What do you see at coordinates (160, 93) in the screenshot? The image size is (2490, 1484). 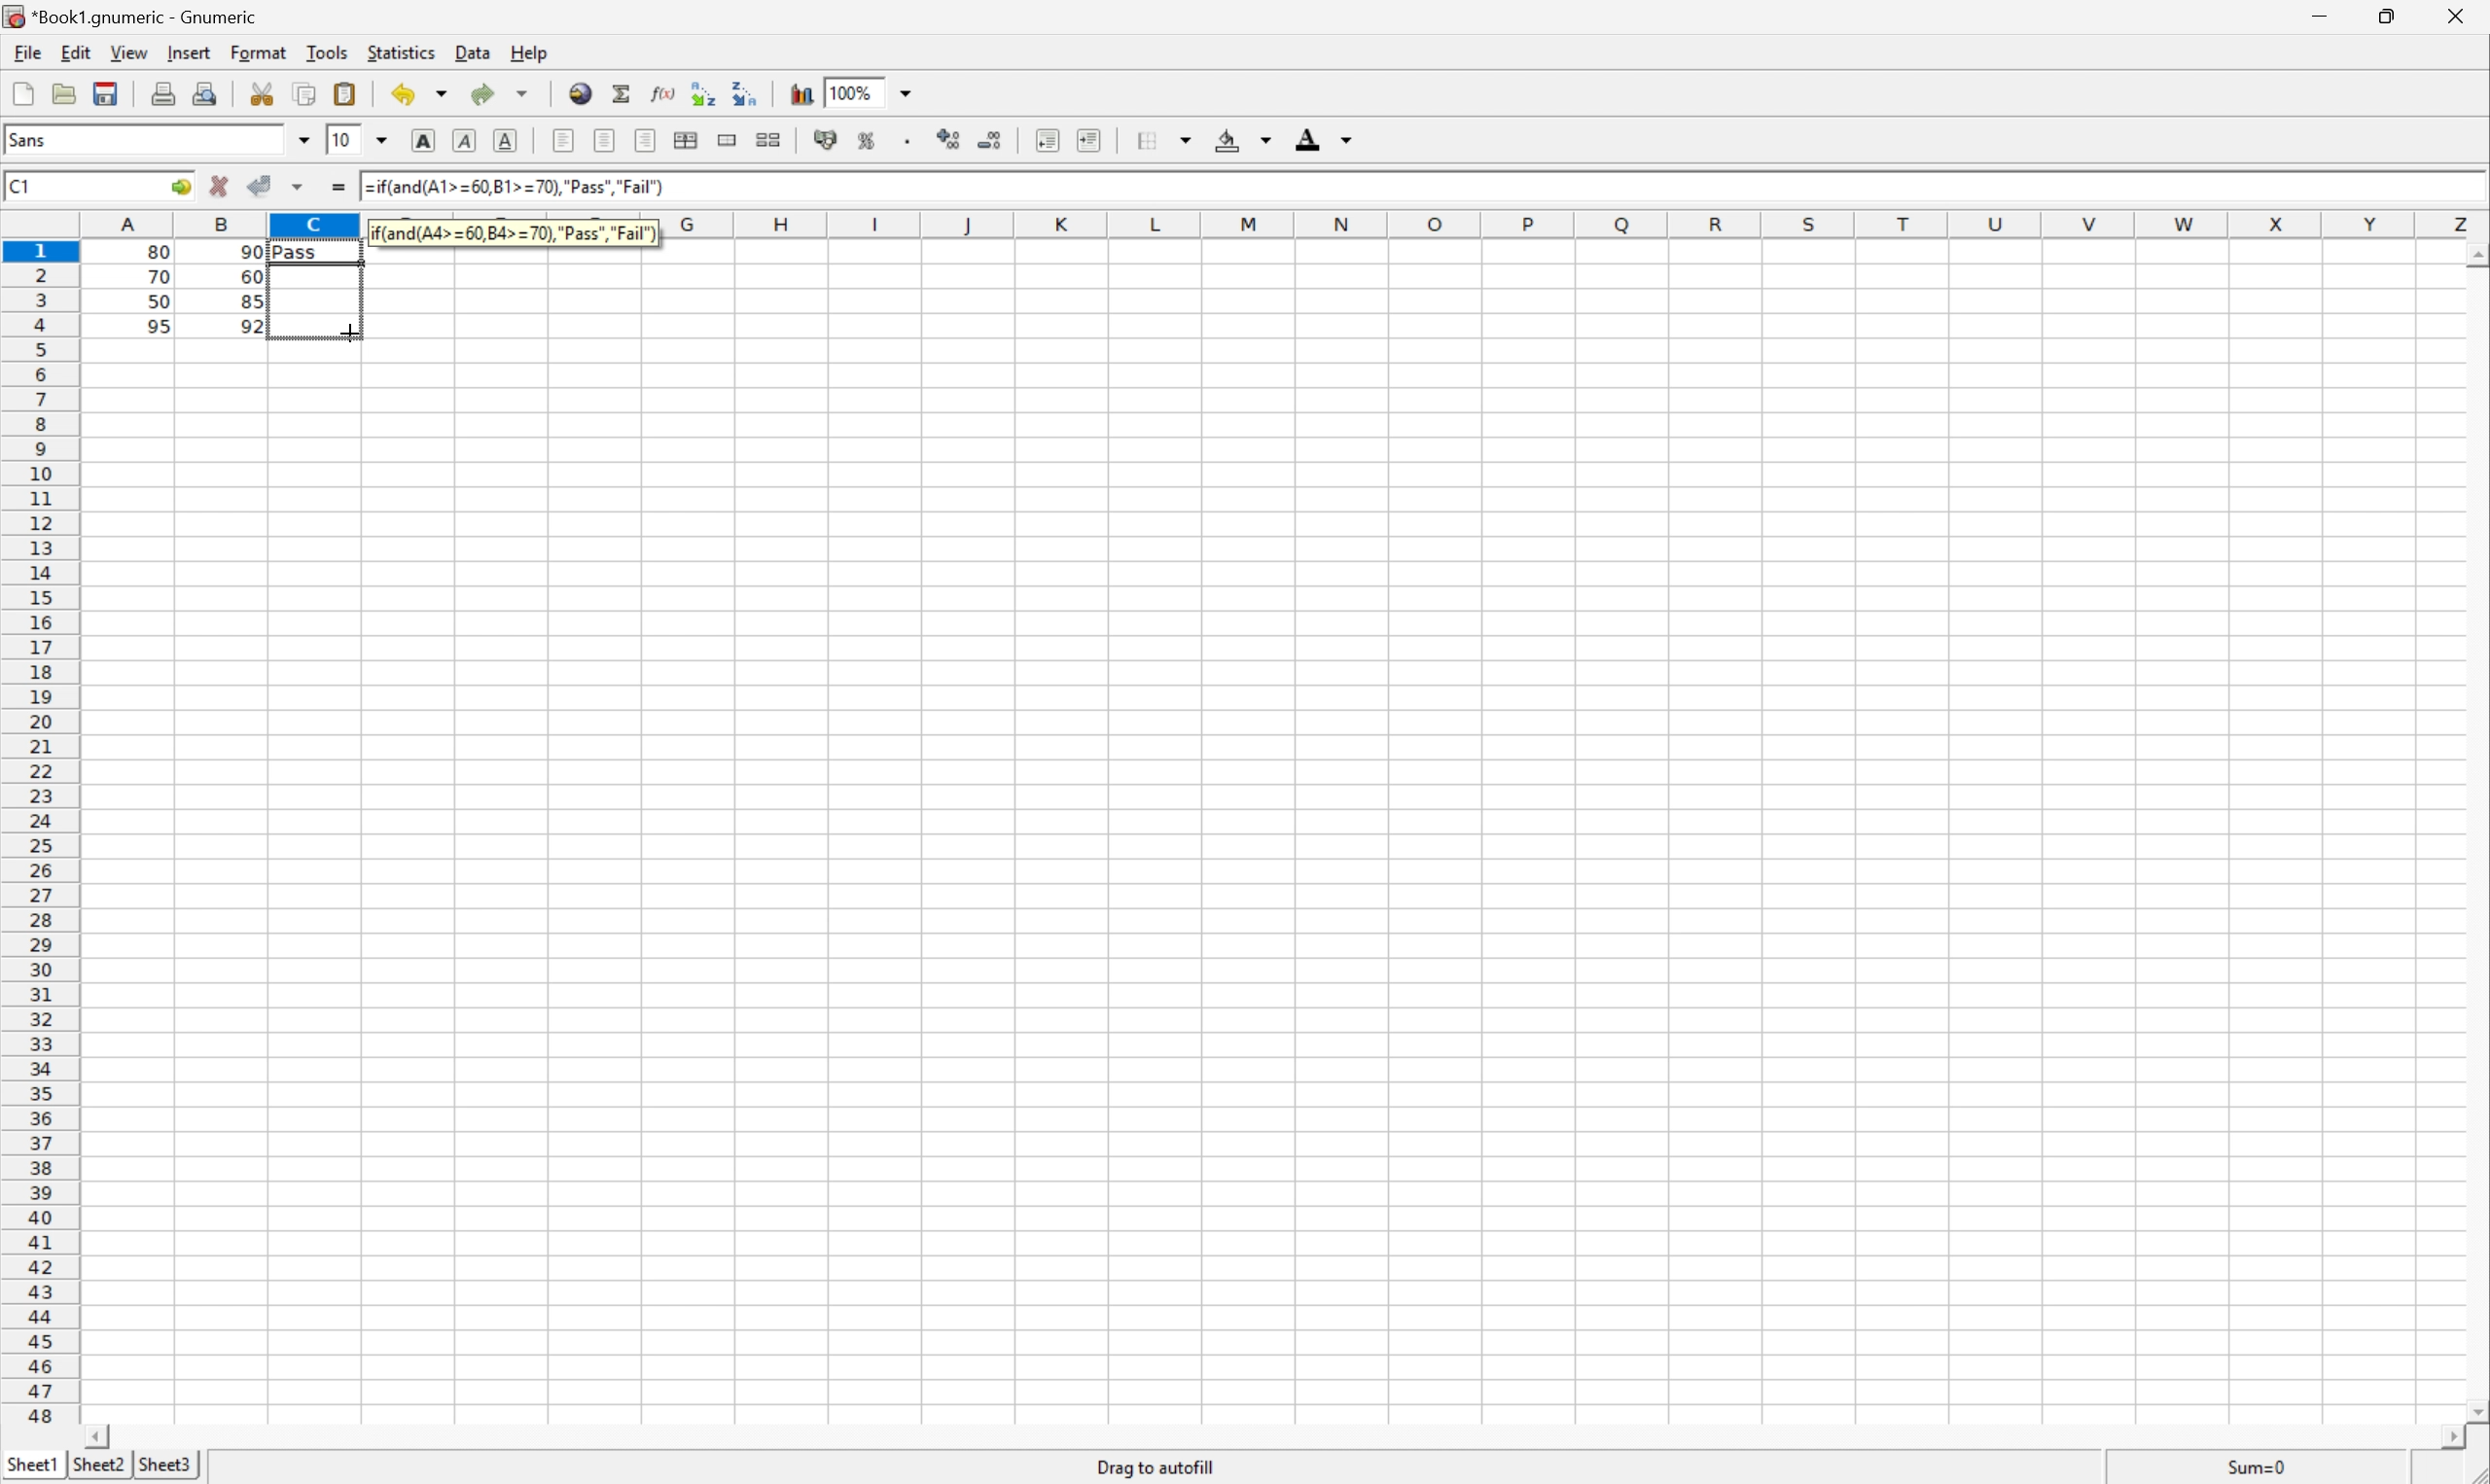 I see `Print the current file` at bounding box center [160, 93].